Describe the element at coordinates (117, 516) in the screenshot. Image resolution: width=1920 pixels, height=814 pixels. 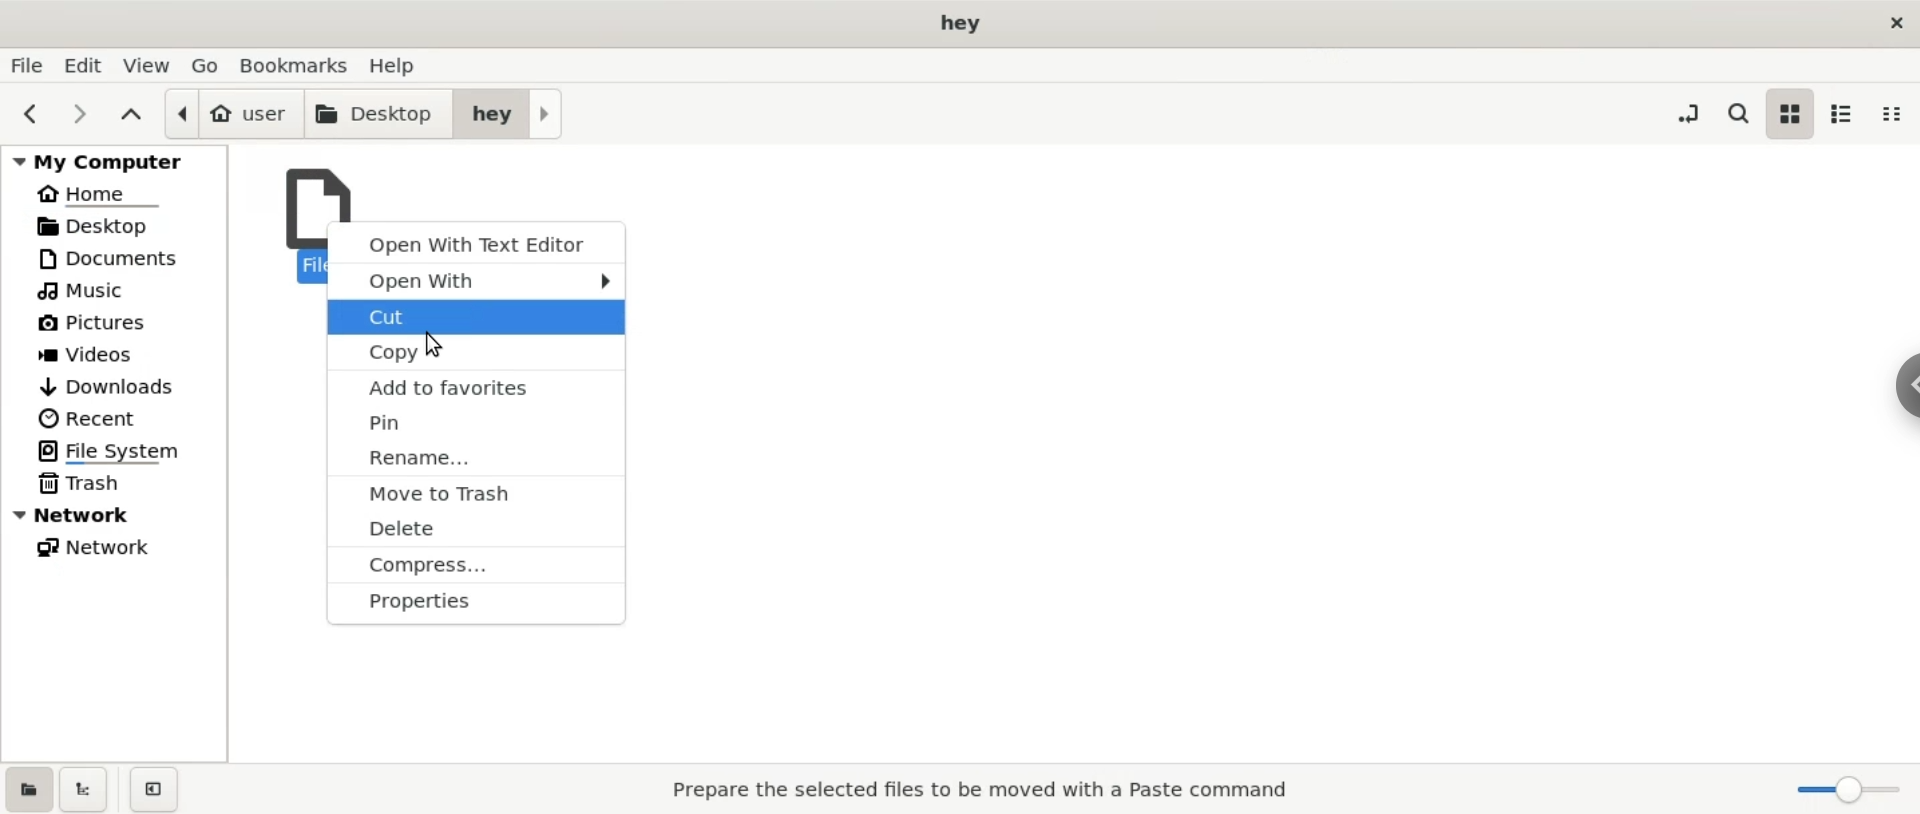
I see `network` at that location.